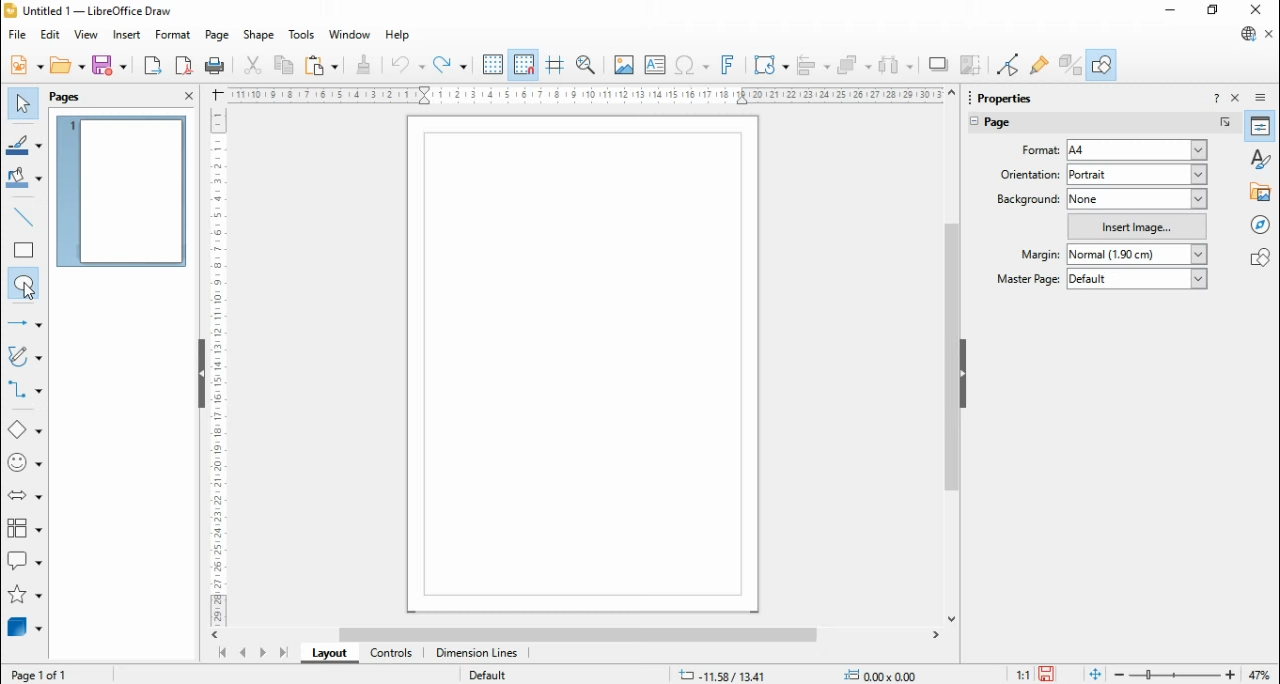 Image resolution: width=1280 pixels, height=684 pixels. What do you see at coordinates (1270, 35) in the screenshot?
I see `close document` at bounding box center [1270, 35].